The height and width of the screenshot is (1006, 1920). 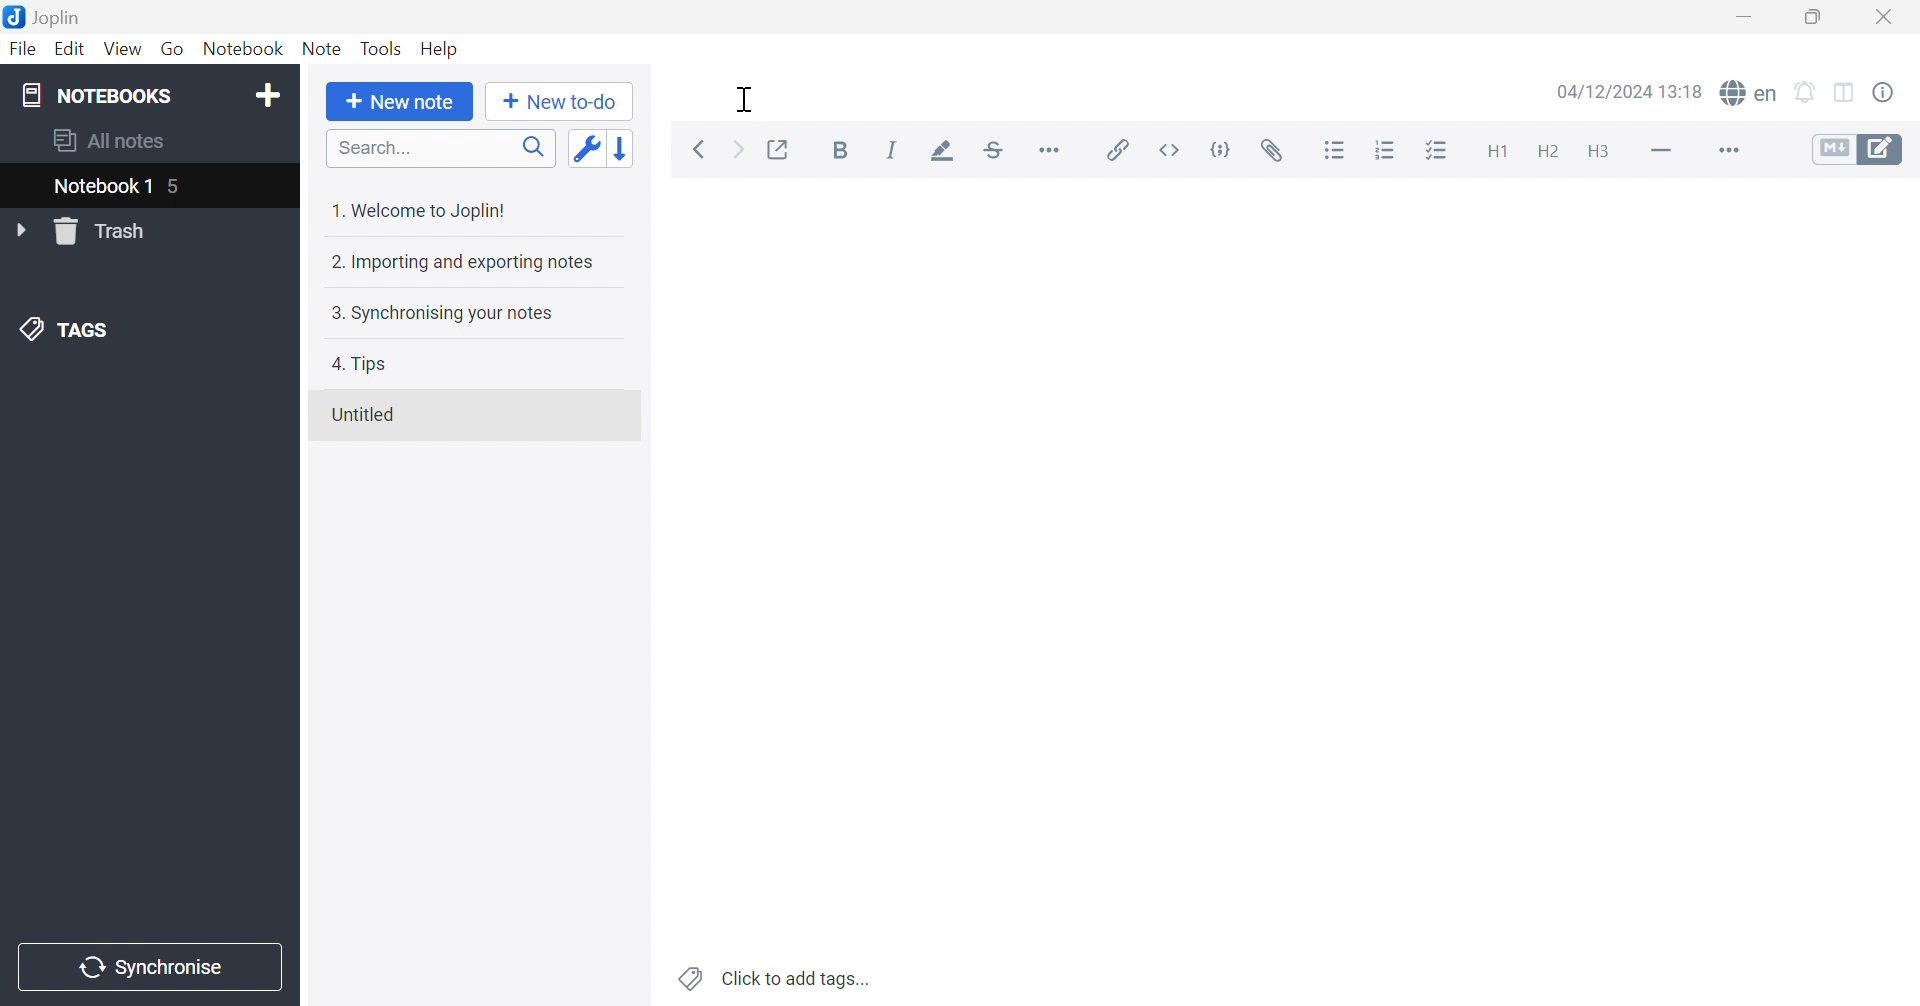 What do you see at coordinates (1598, 152) in the screenshot?
I see `Heading 3` at bounding box center [1598, 152].